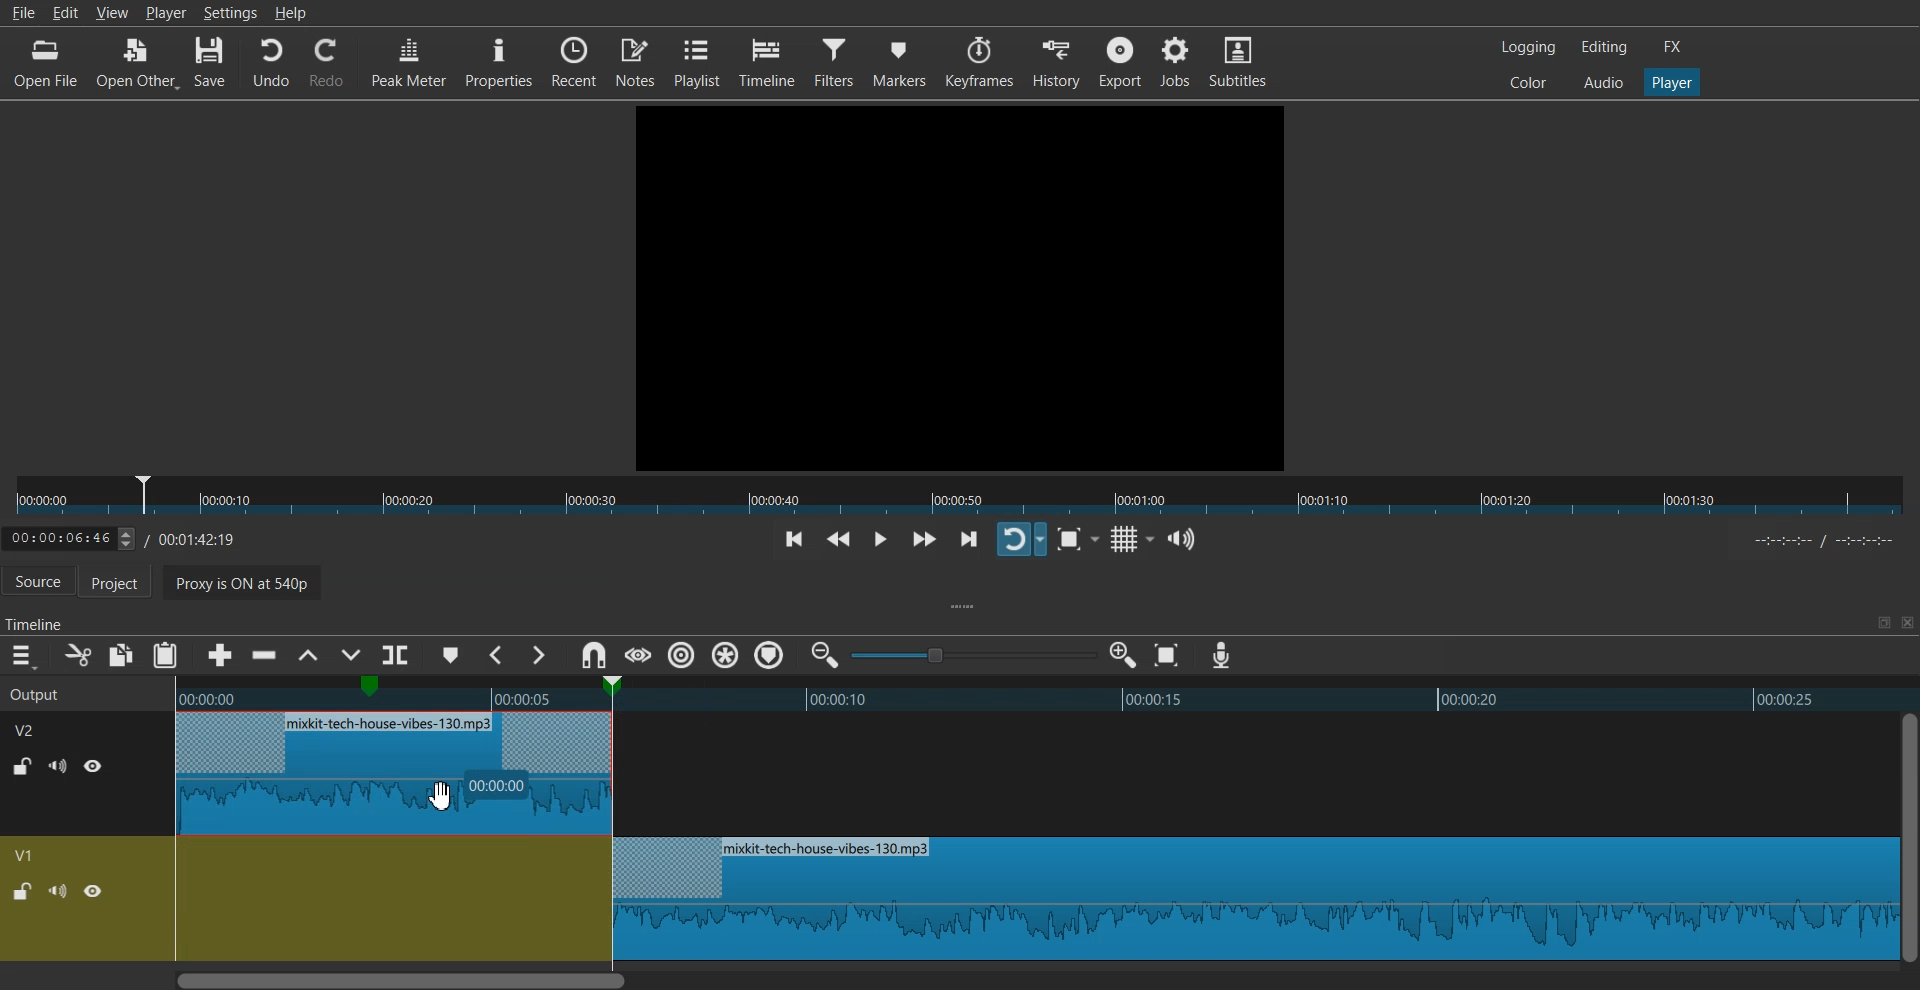 The image size is (1920, 990). What do you see at coordinates (1031, 694) in the screenshot?
I see `Timeline preview` at bounding box center [1031, 694].